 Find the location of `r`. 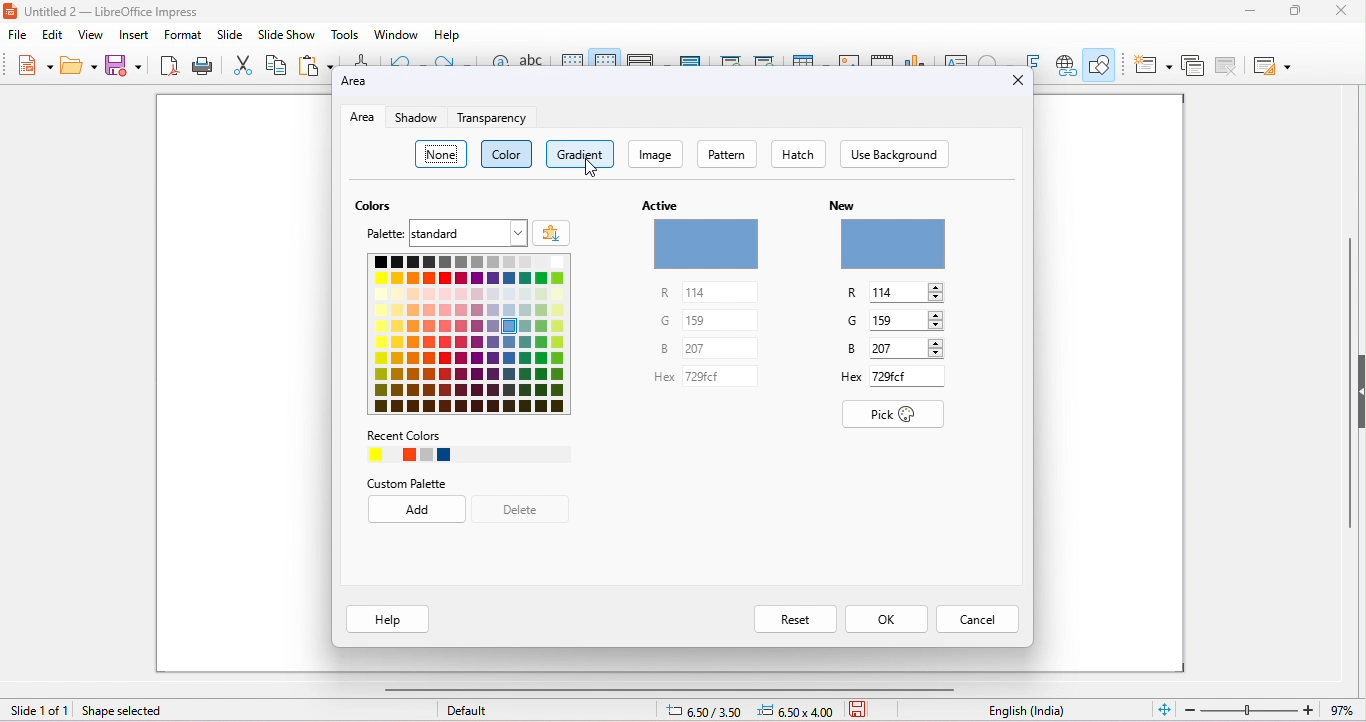

r is located at coordinates (644, 292).